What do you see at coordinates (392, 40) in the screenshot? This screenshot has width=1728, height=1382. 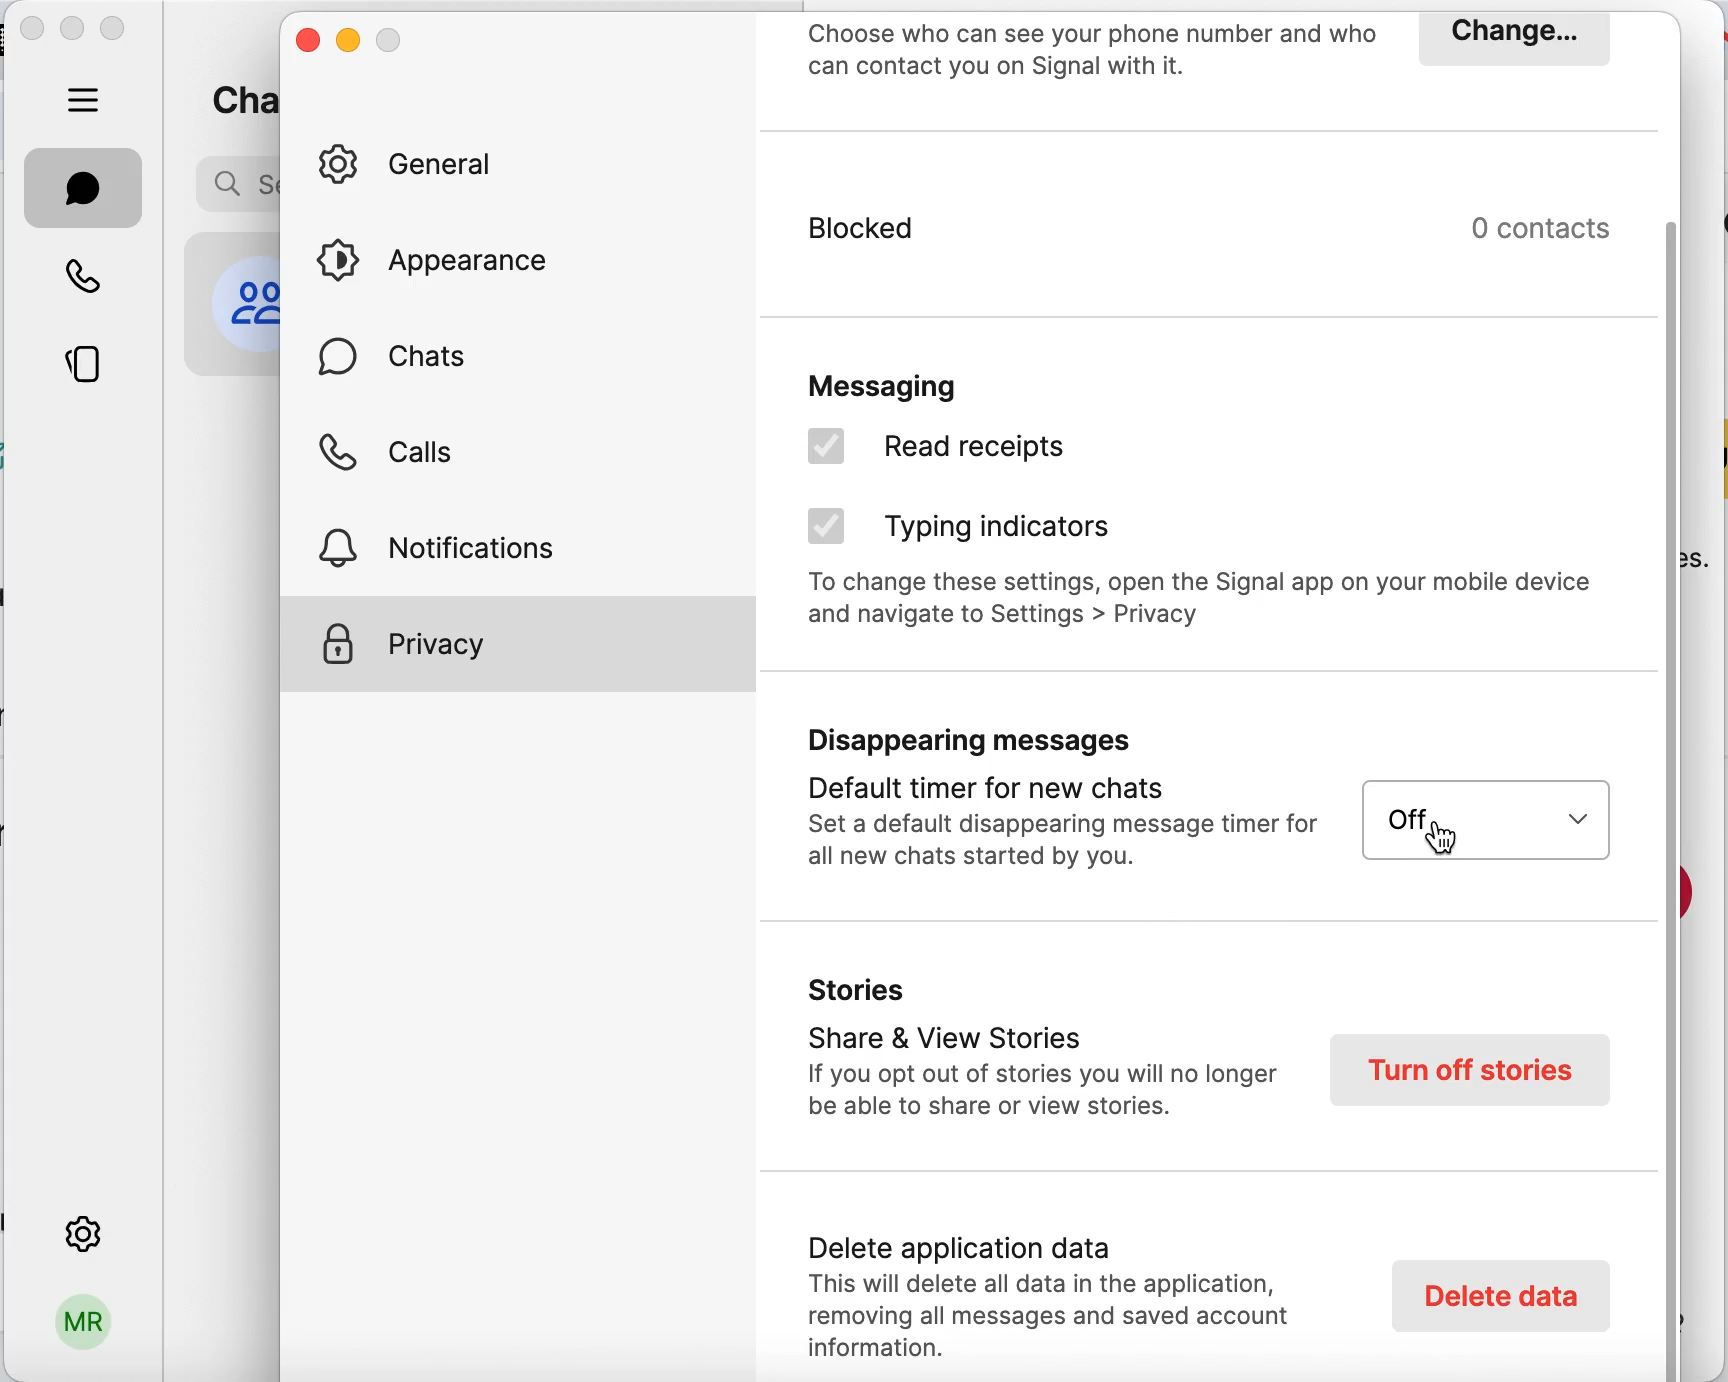 I see `maximize` at bounding box center [392, 40].